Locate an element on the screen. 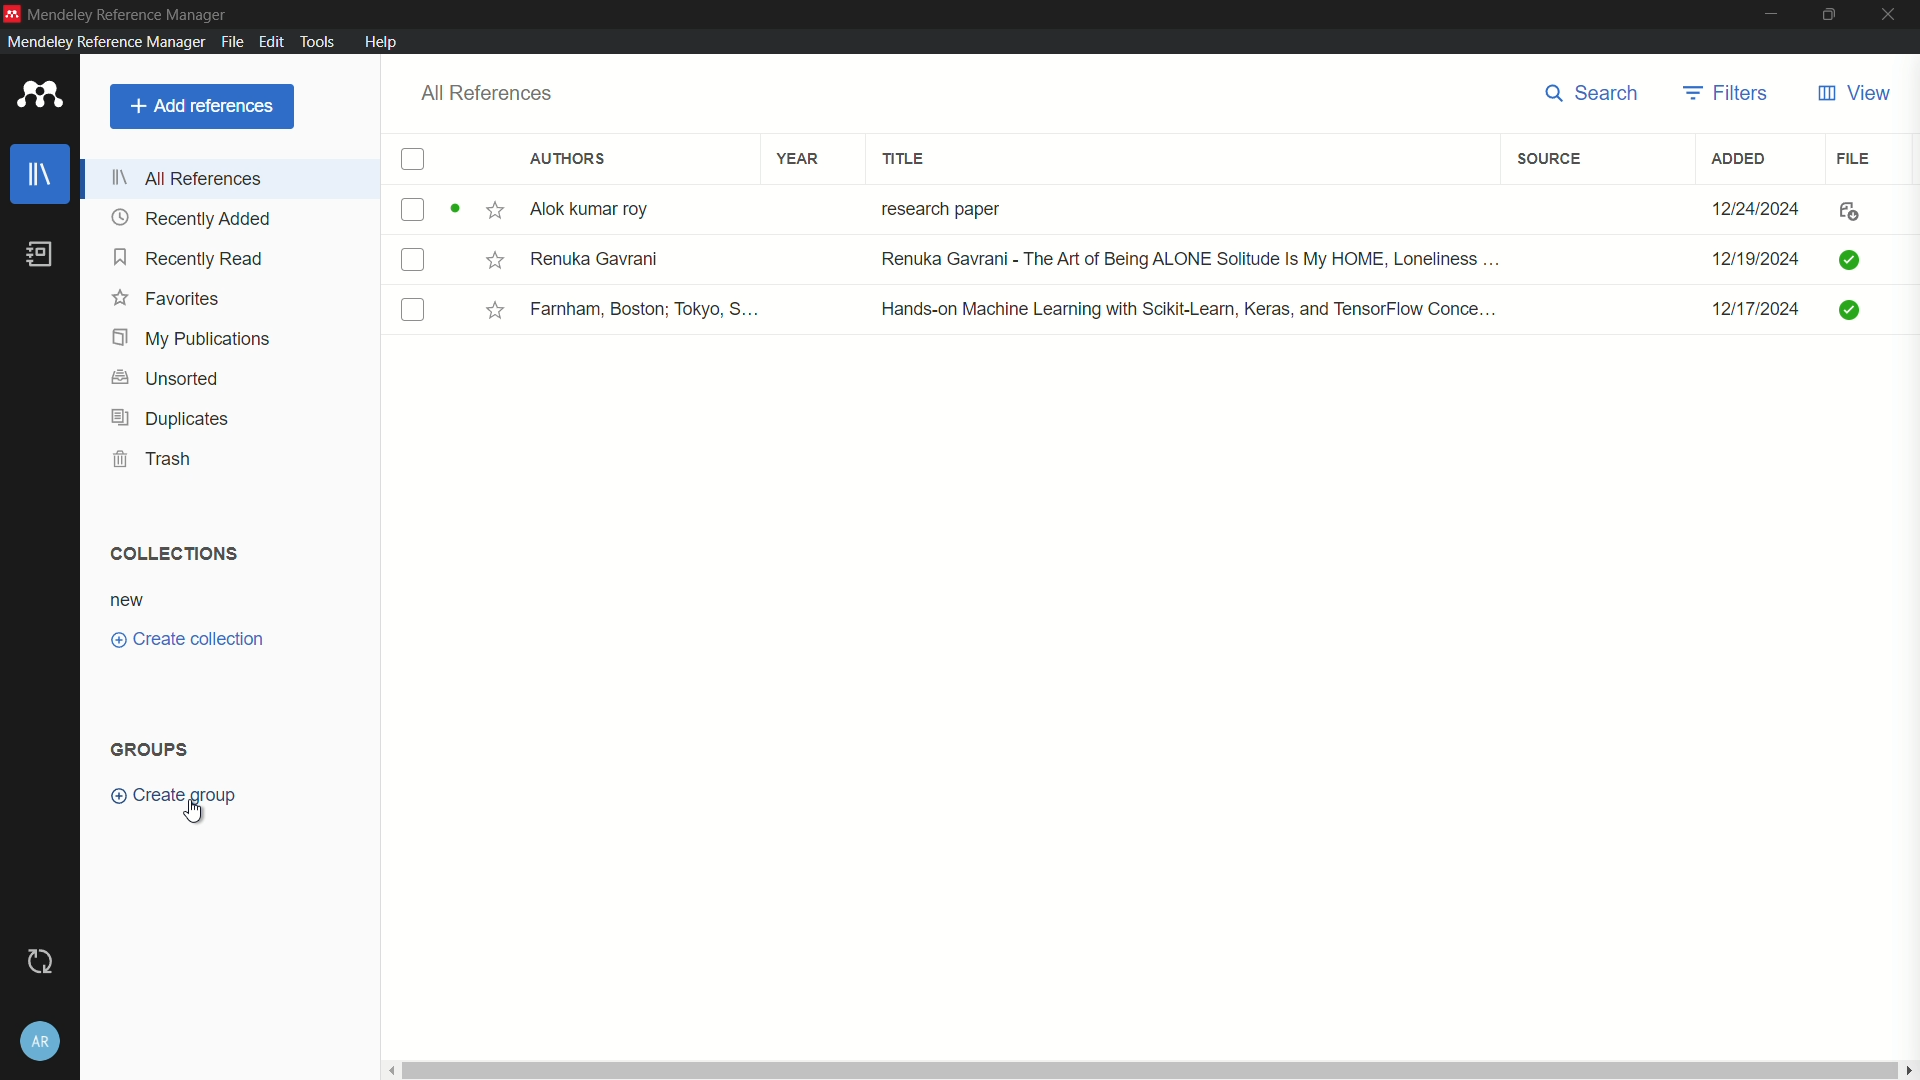 The width and height of the screenshot is (1920, 1080). Star is located at coordinates (478, 211).